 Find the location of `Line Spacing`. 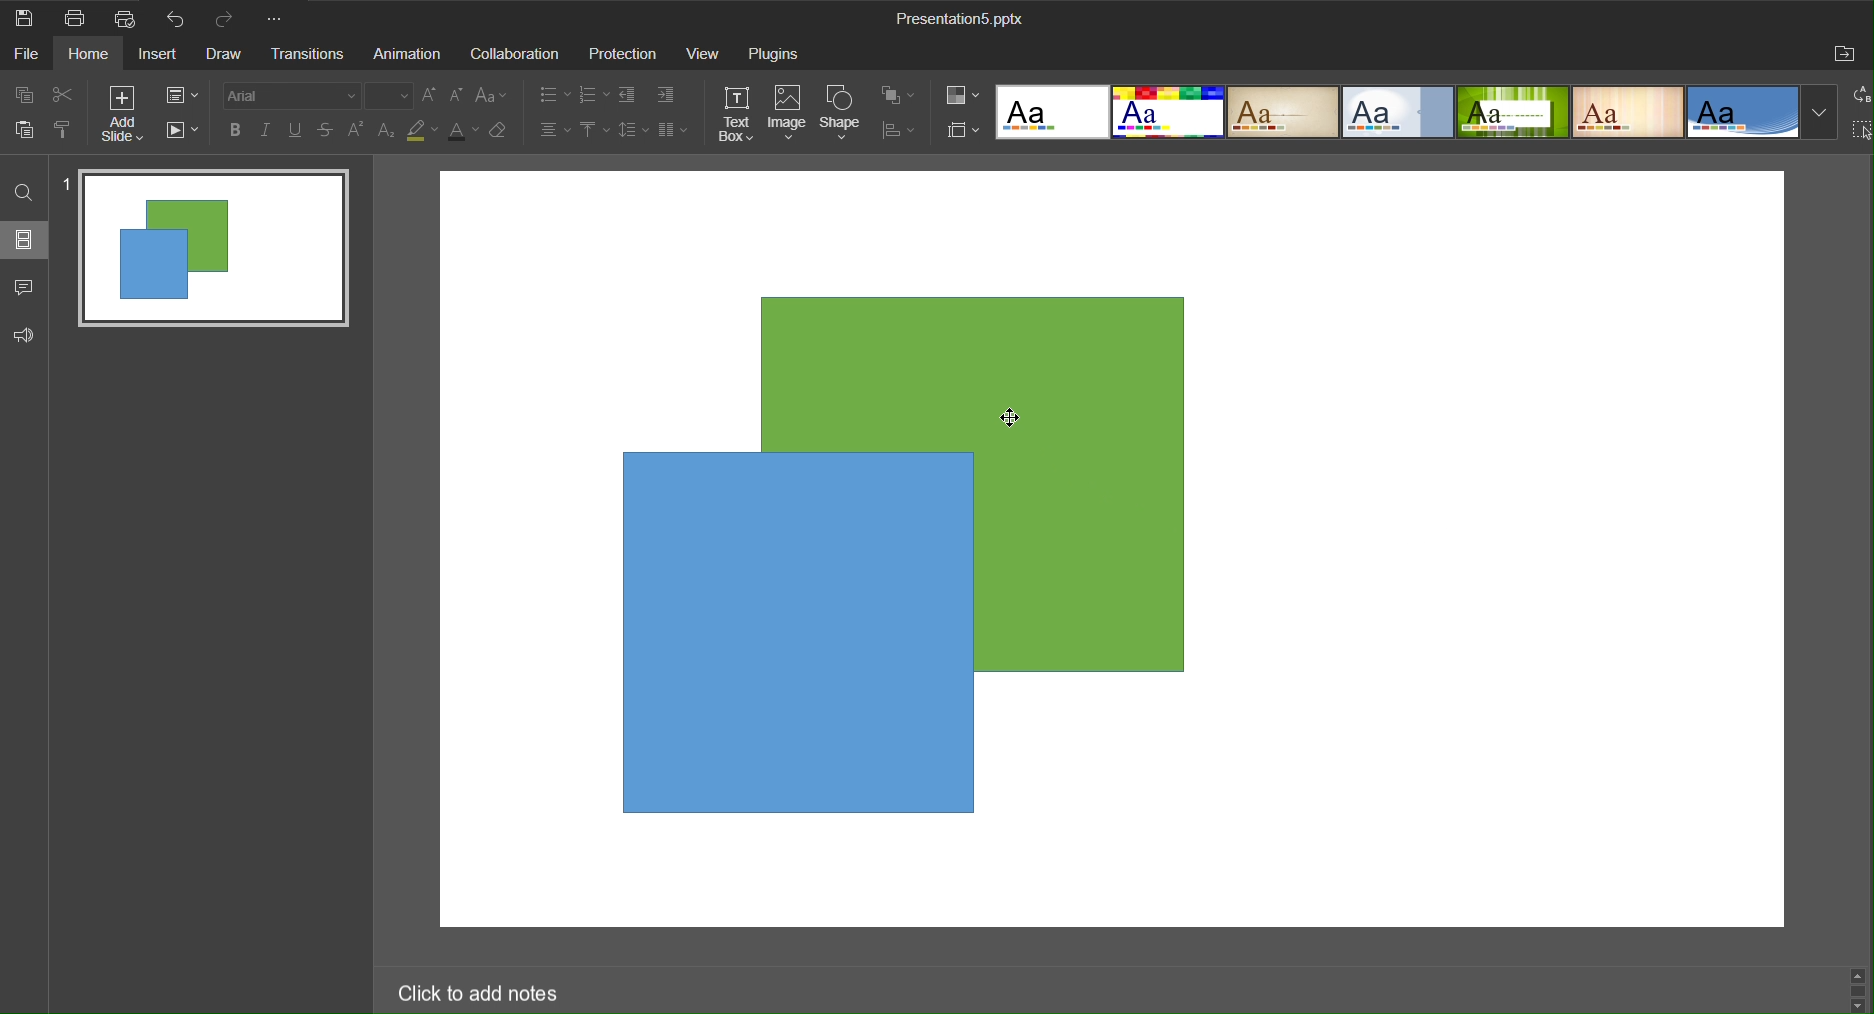

Line Spacing is located at coordinates (635, 132).